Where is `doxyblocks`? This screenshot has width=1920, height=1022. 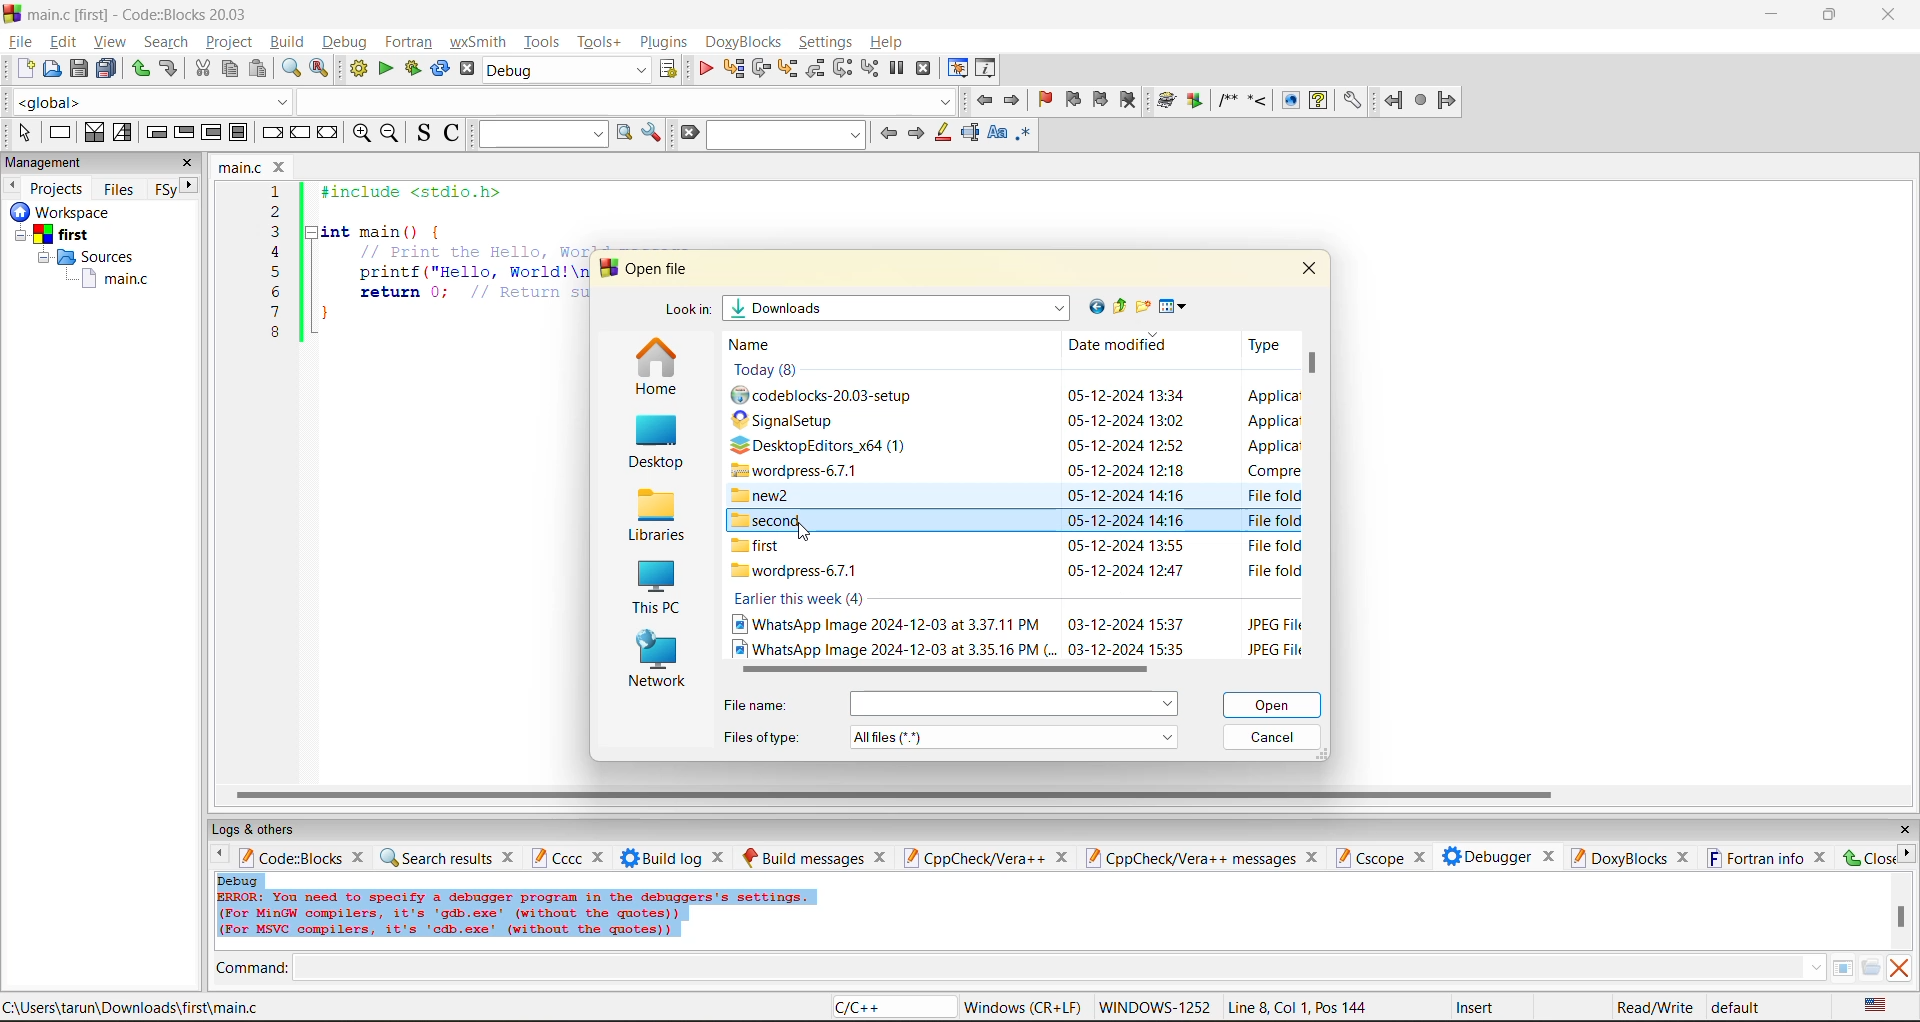
doxyblocks is located at coordinates (747, 42).